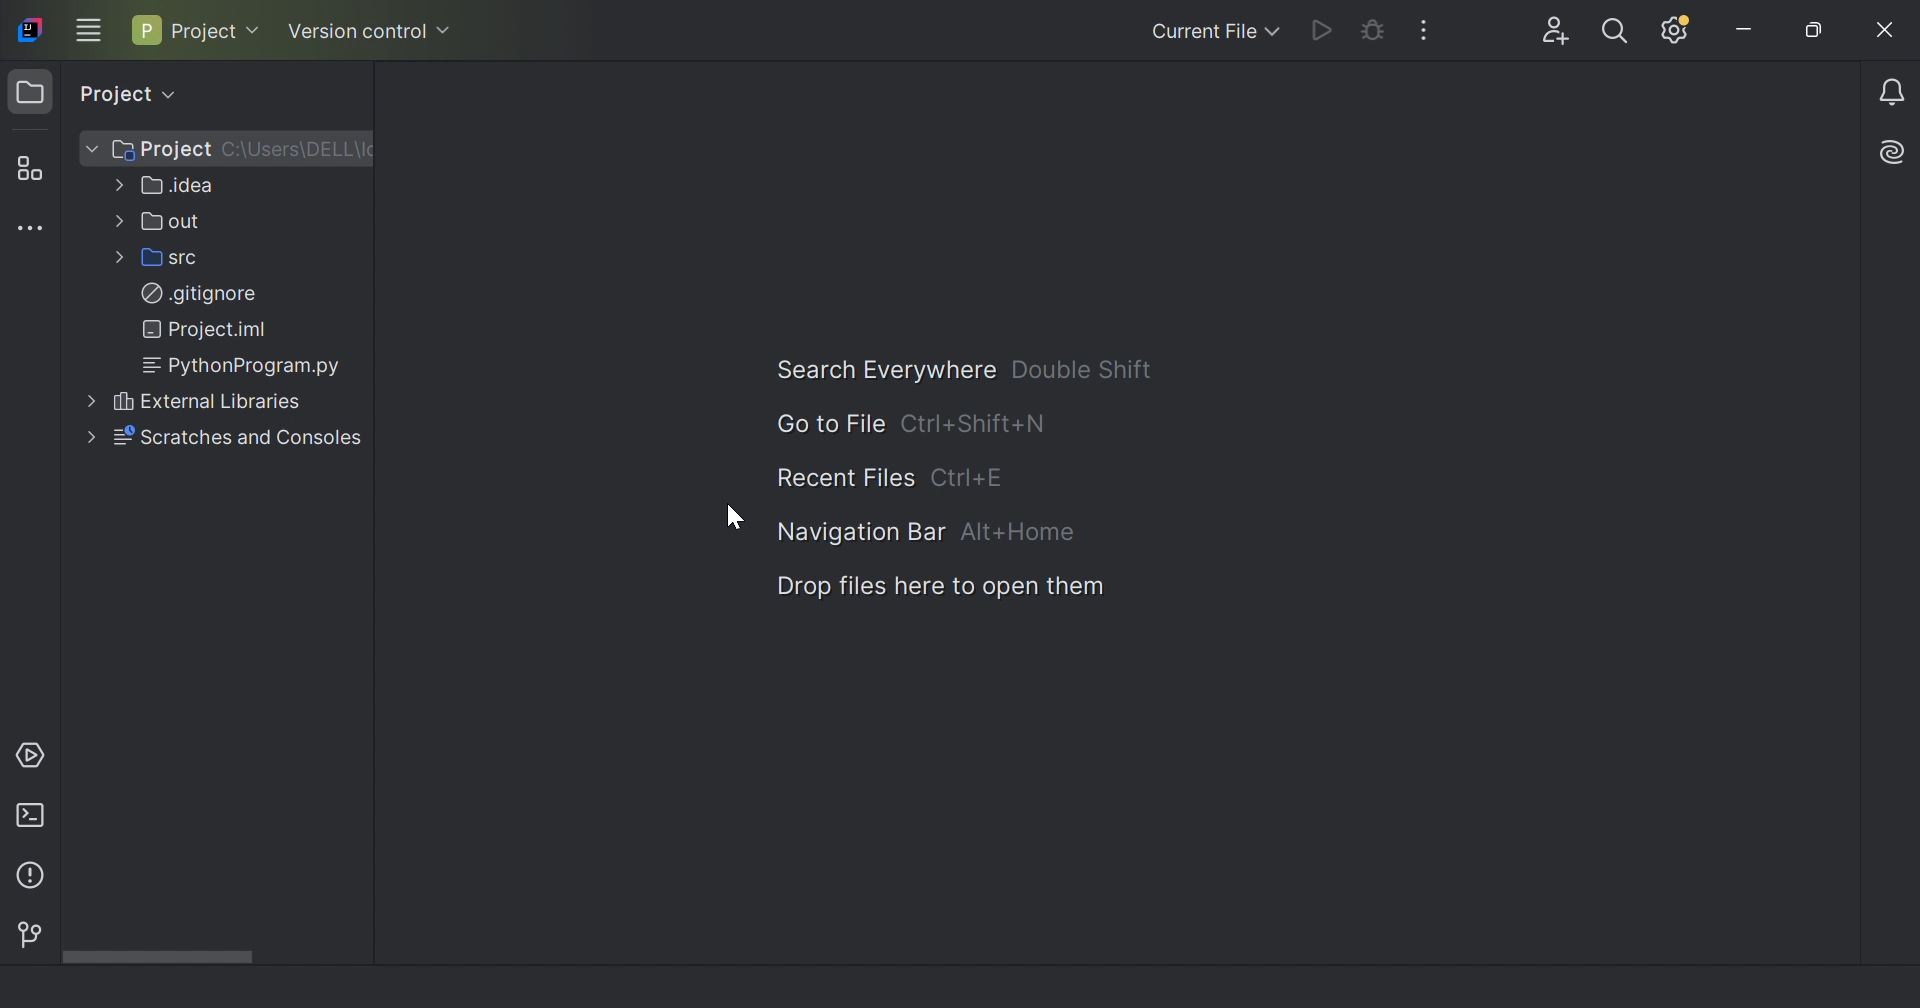  What do you see at coordinates (162, 222) in the screenshot?
I see `out` at bounding box center [162, 222].